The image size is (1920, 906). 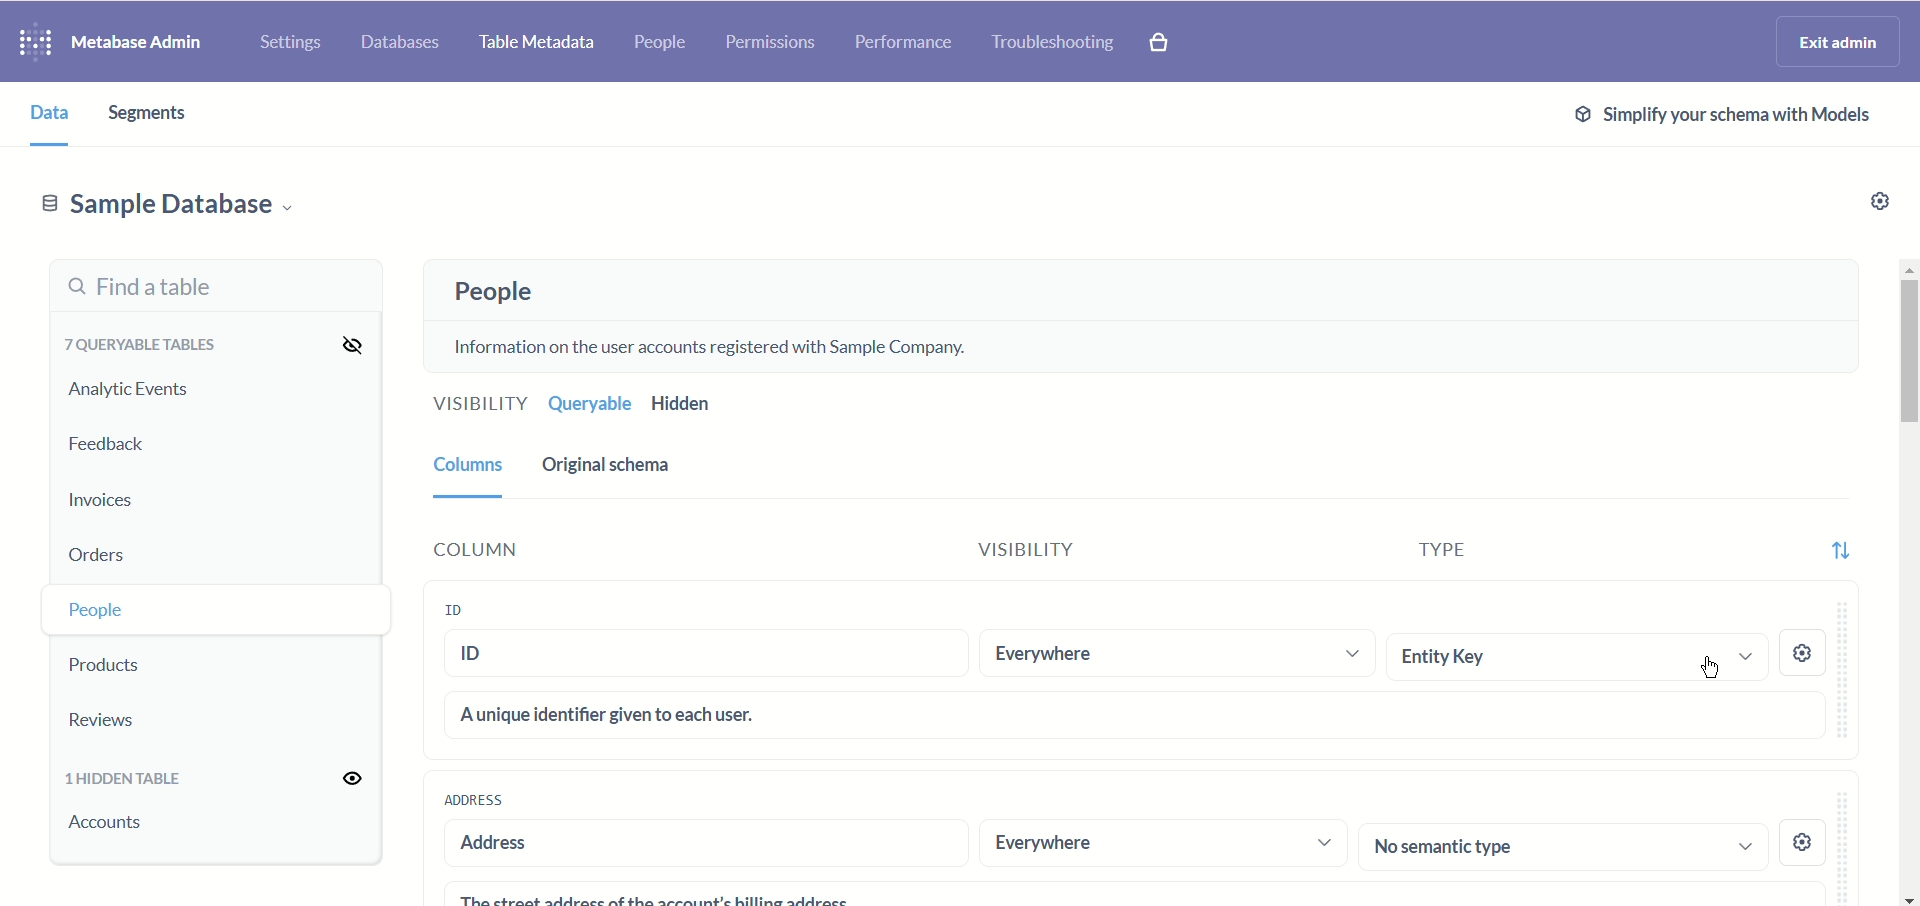 I want to click on No semantic type, so click(x=1564, y=845).